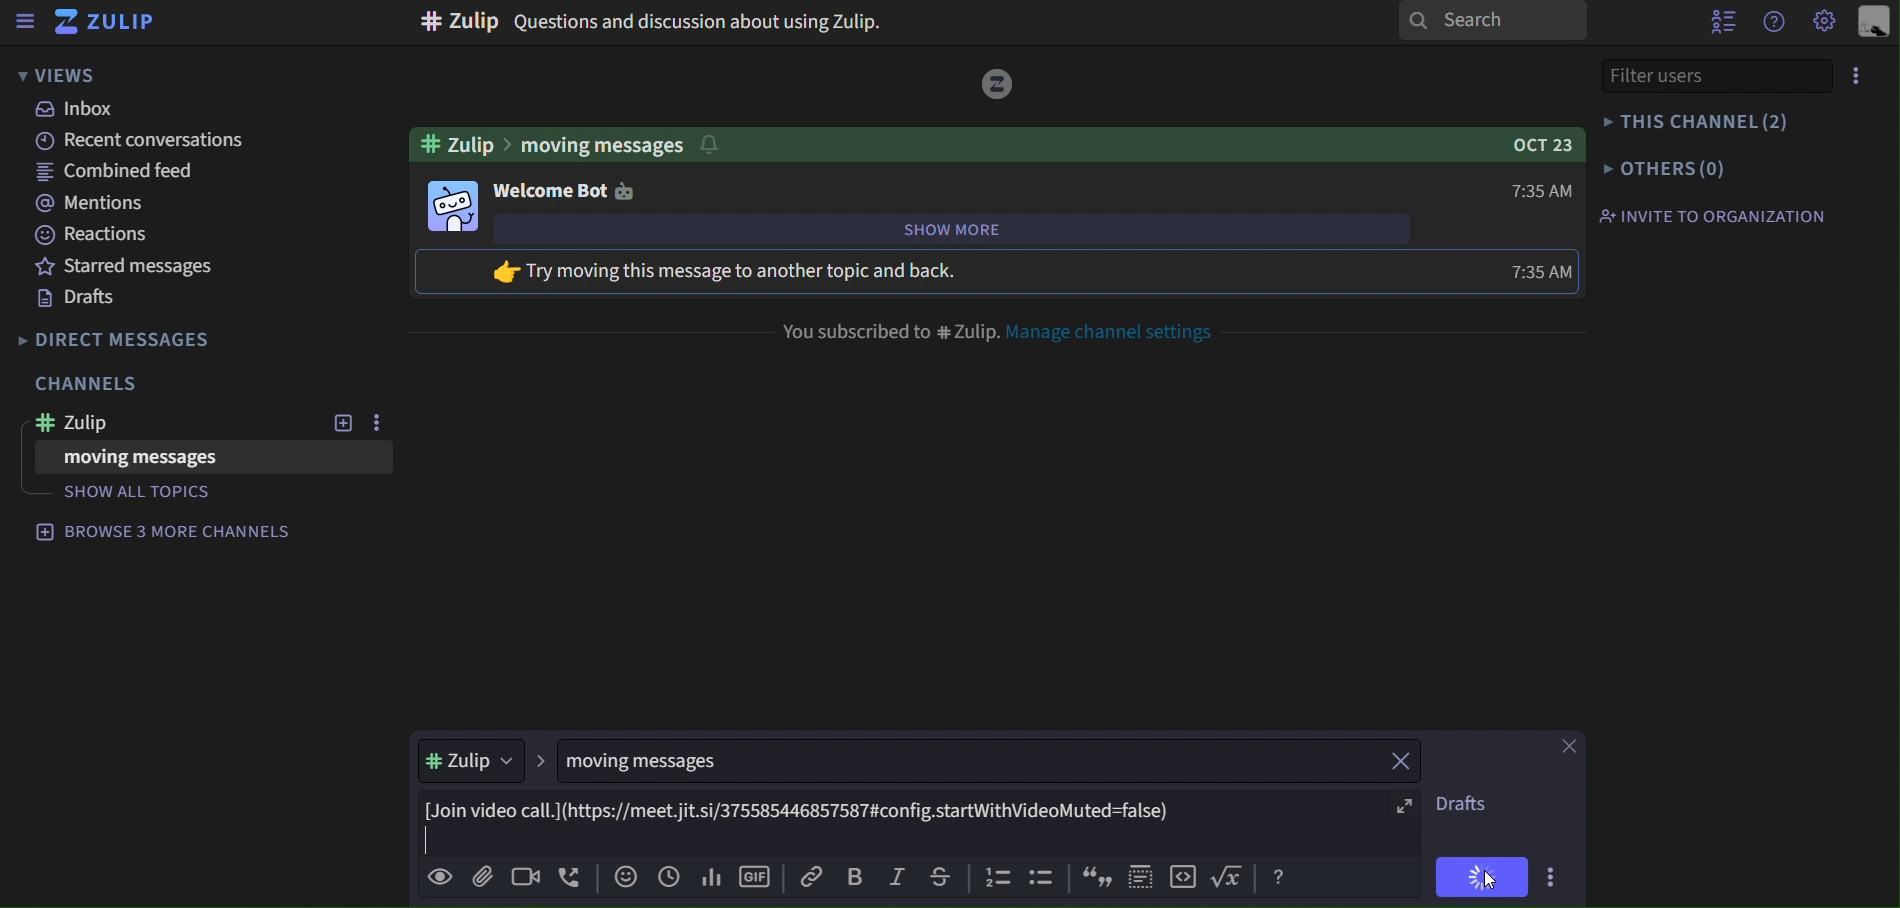 The width and height of the screenshot is (1900, 908). I want to click on OCT 23, so click(1532, 143).